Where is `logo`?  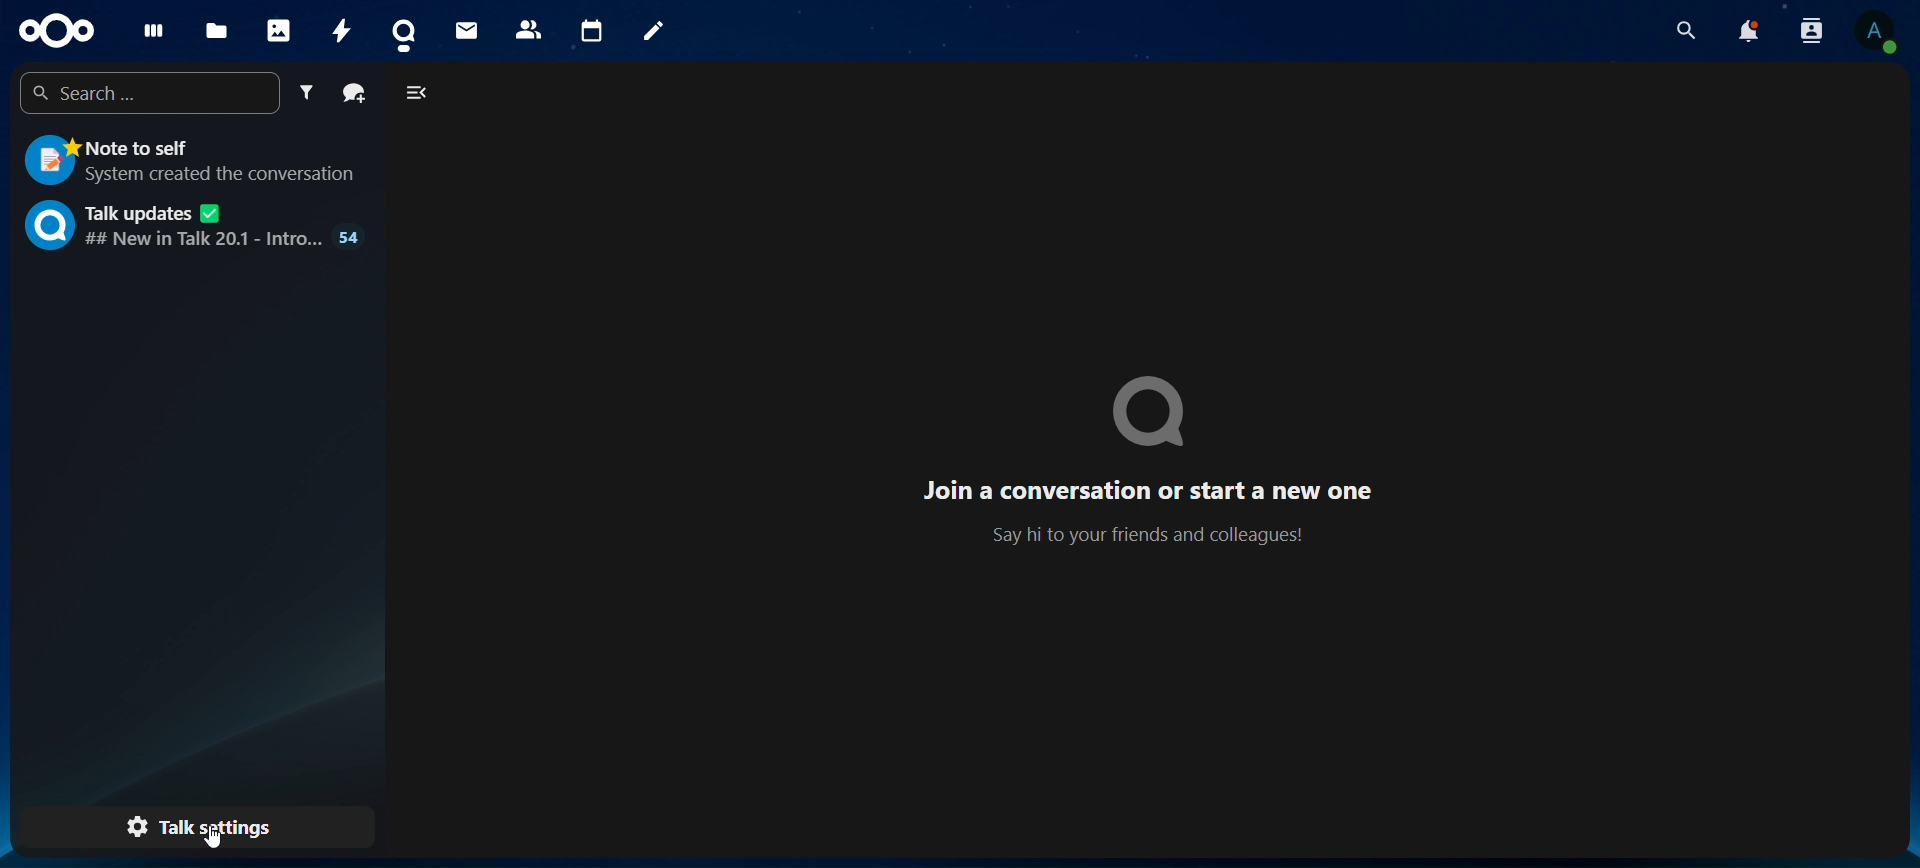 logo is located at coordinates (58, 30).